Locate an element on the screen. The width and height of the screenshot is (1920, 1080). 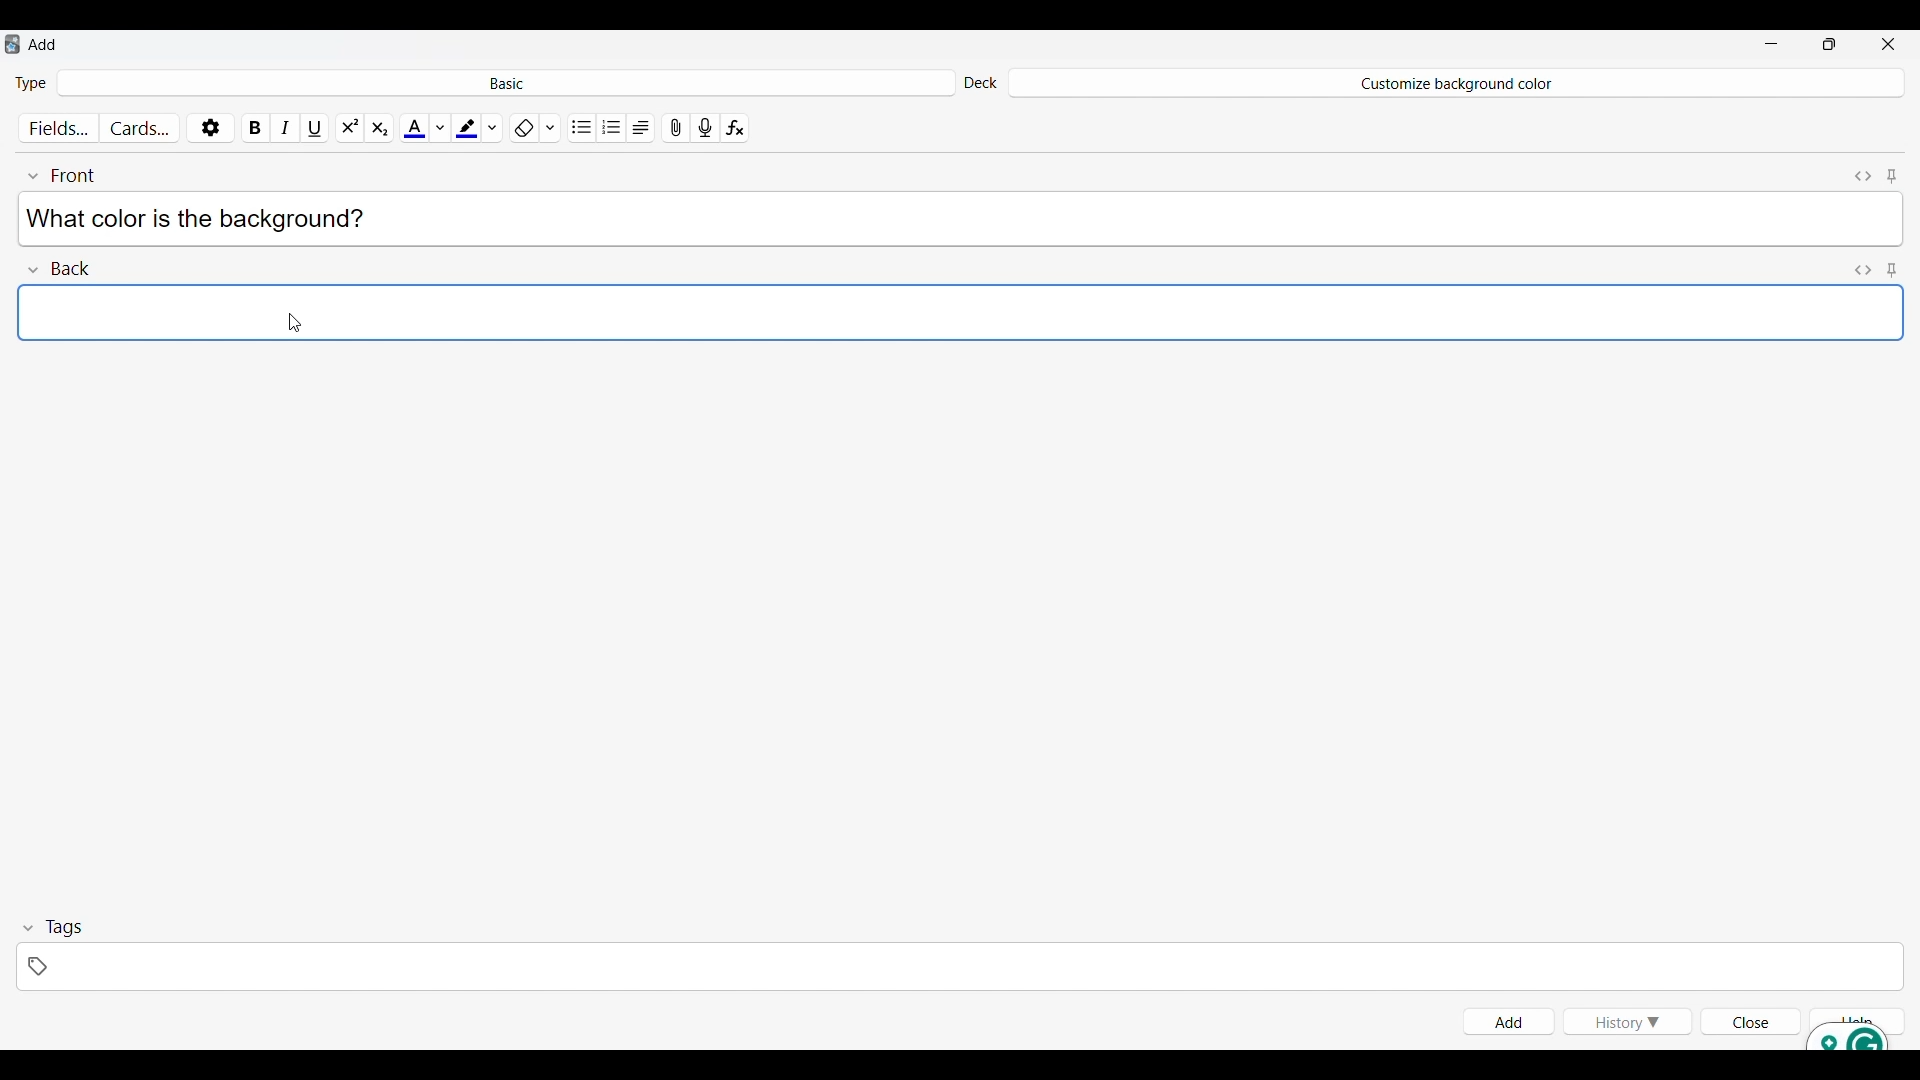
 is located at coordinates (1752, 1022).